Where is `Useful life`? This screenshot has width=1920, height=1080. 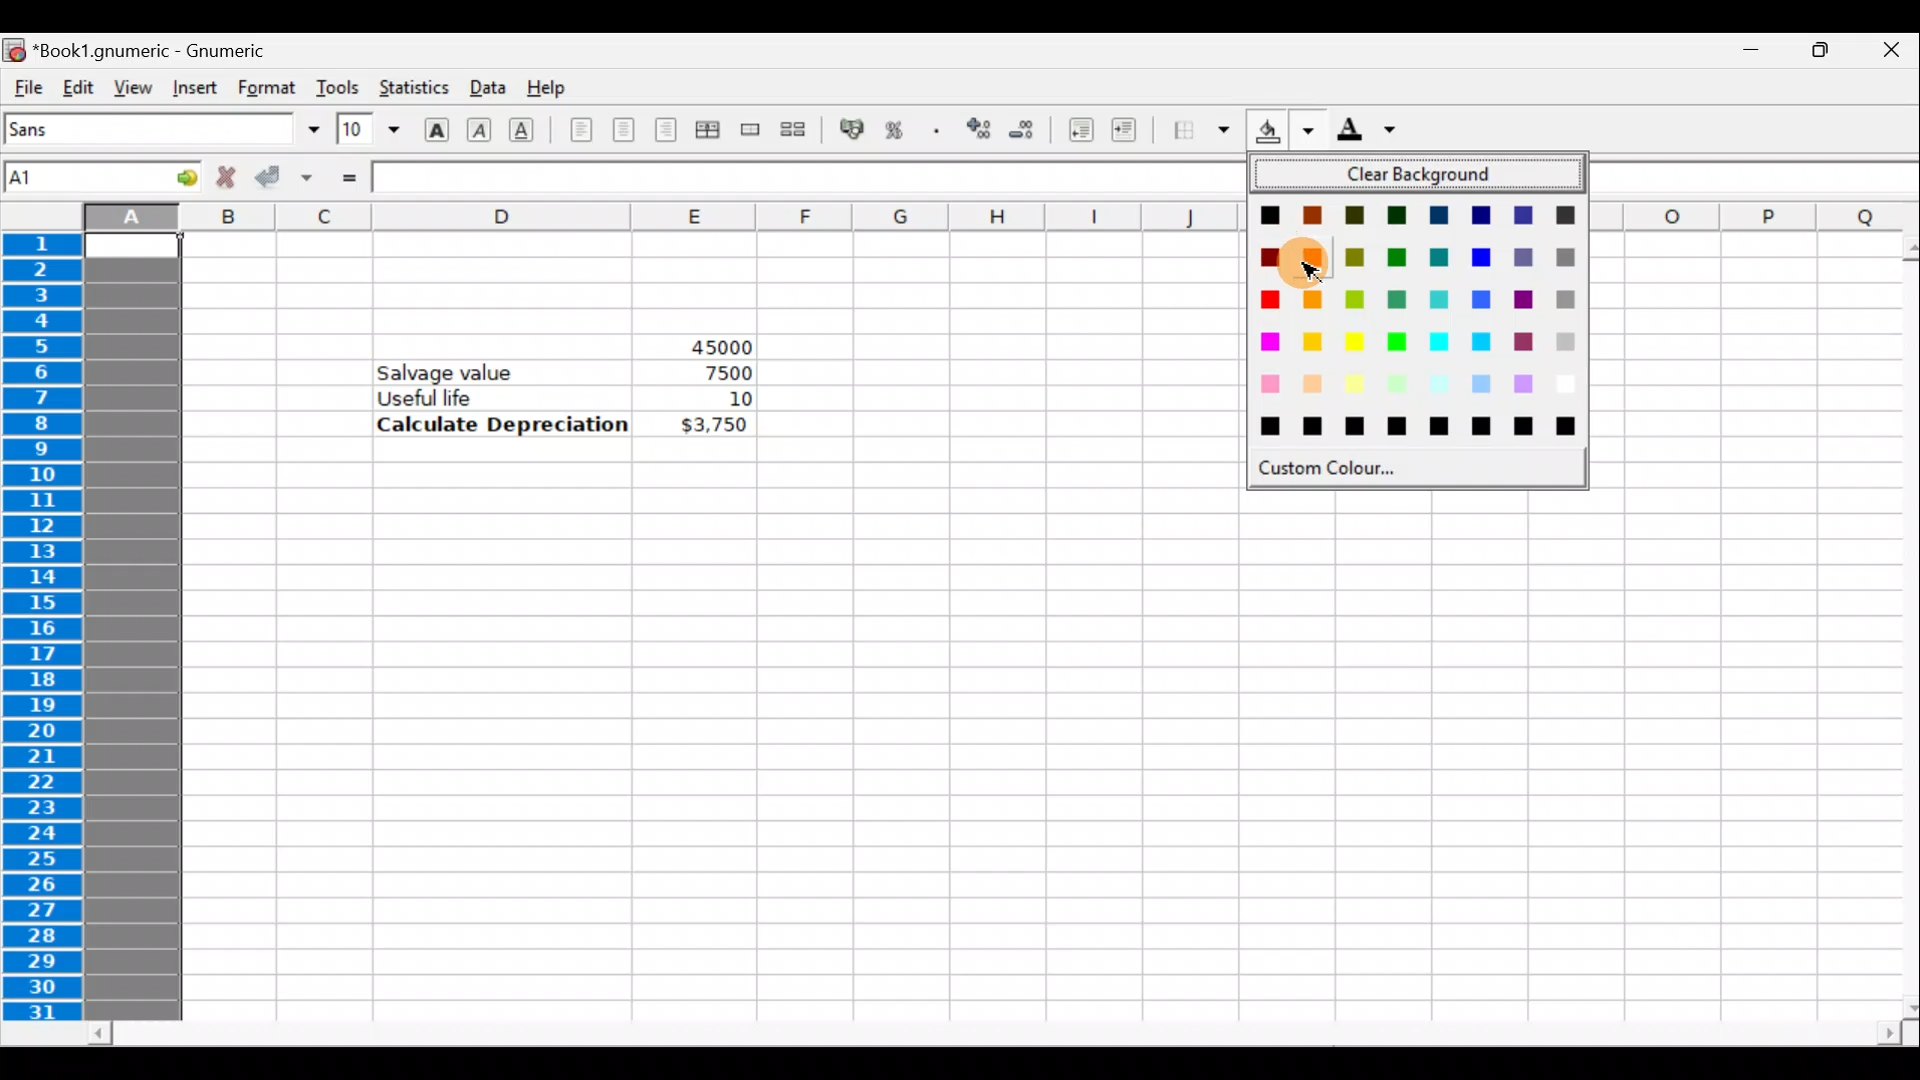 Useful life is located at coordinates (506, 397).